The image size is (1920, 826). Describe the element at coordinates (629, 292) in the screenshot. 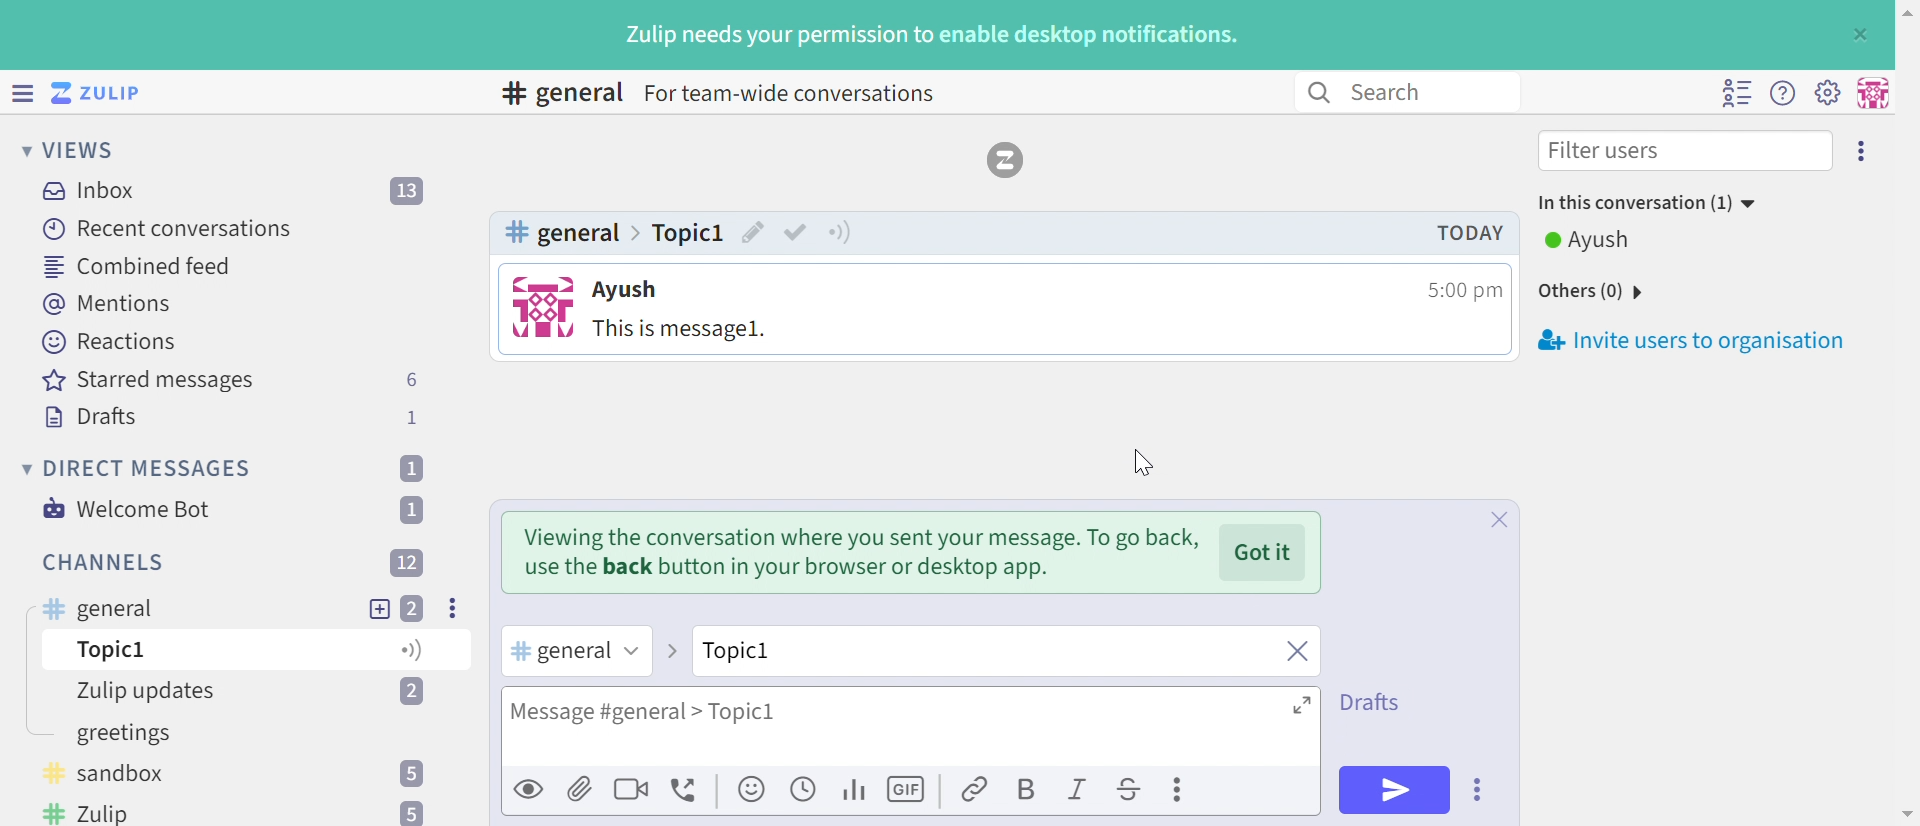

I see `Ayush` at that location.